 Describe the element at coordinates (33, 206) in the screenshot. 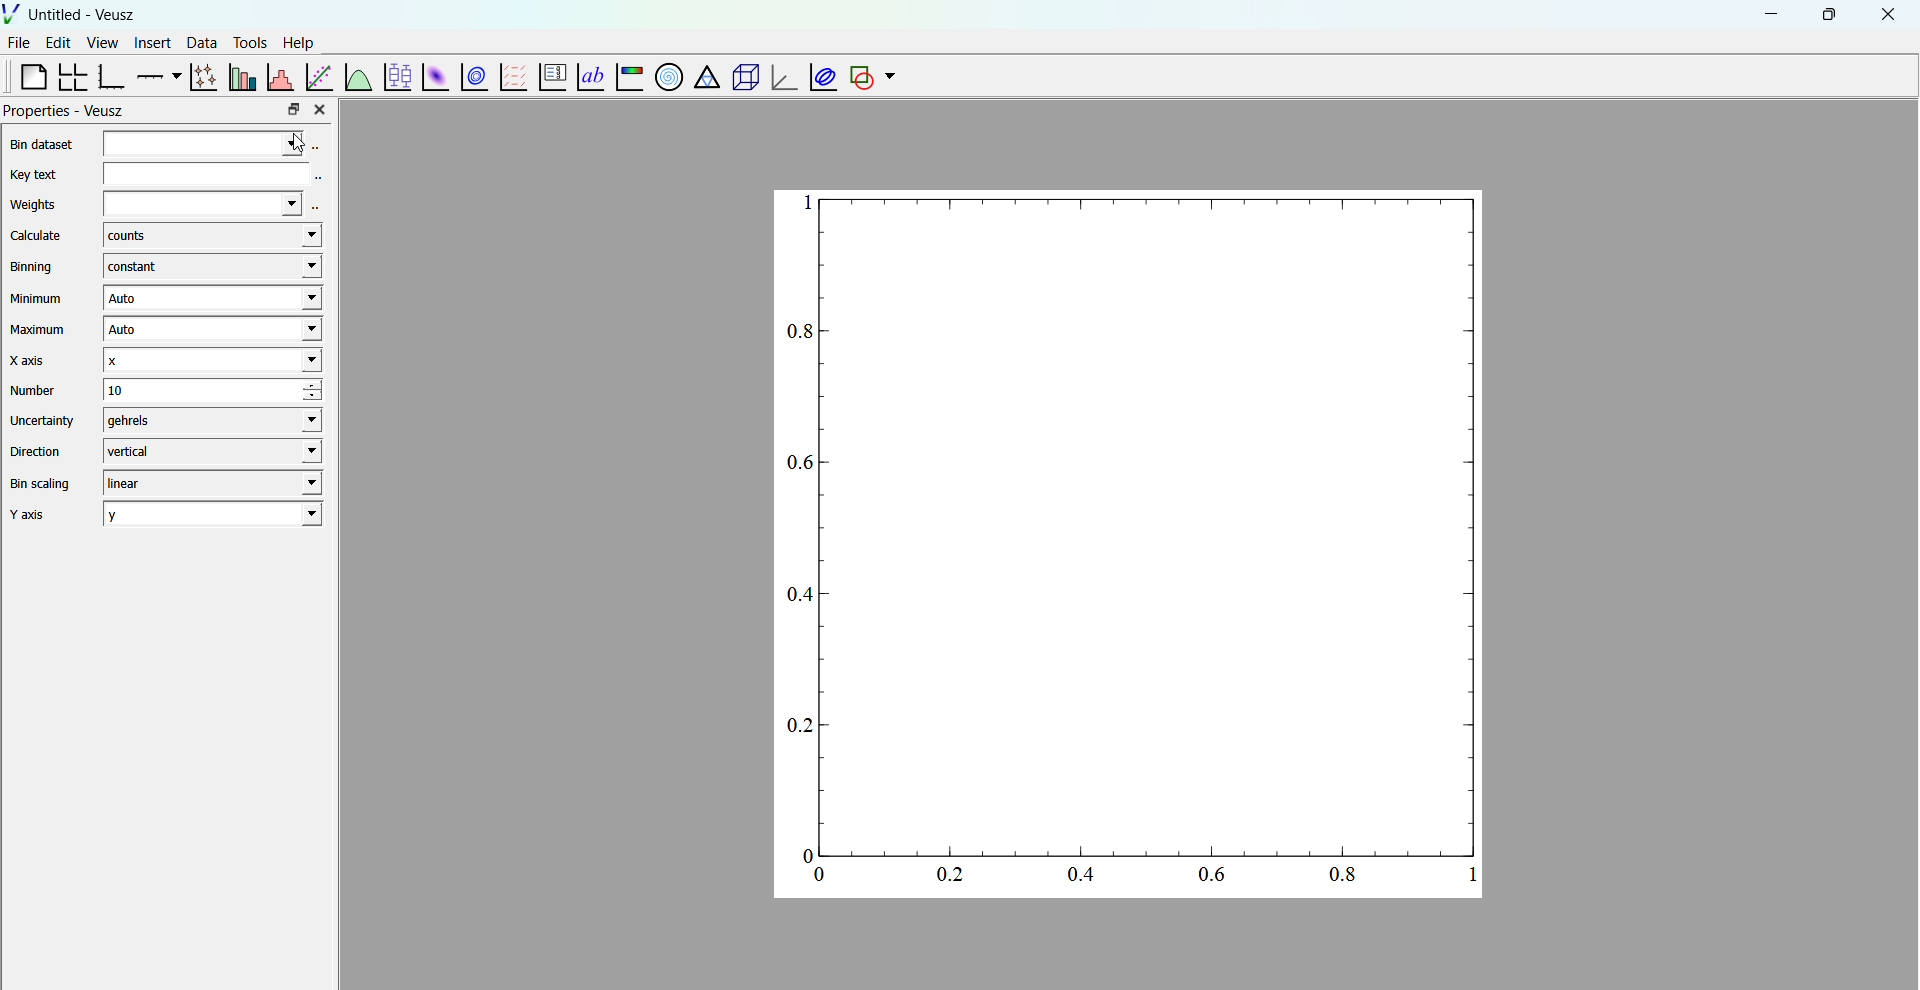

I see `Weights` at that location.